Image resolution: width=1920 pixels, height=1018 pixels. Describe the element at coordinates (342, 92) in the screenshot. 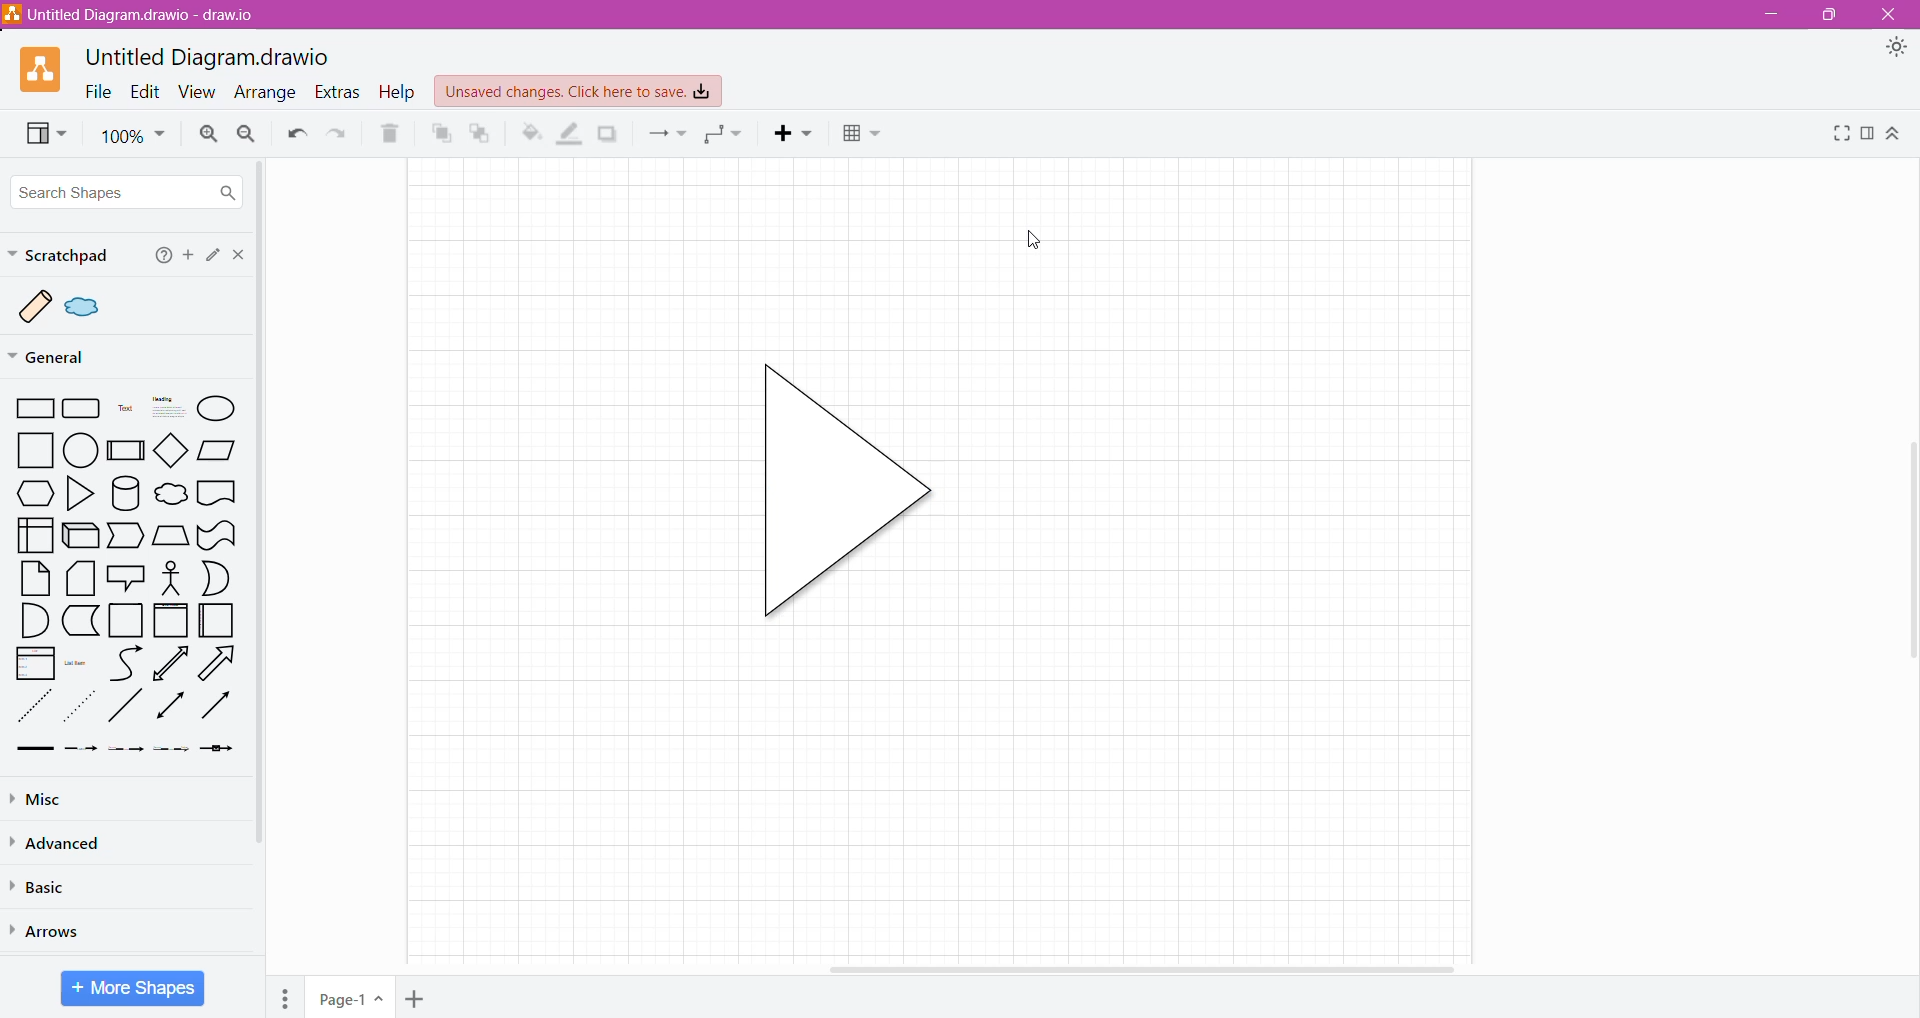

I see `Extras` at that location.